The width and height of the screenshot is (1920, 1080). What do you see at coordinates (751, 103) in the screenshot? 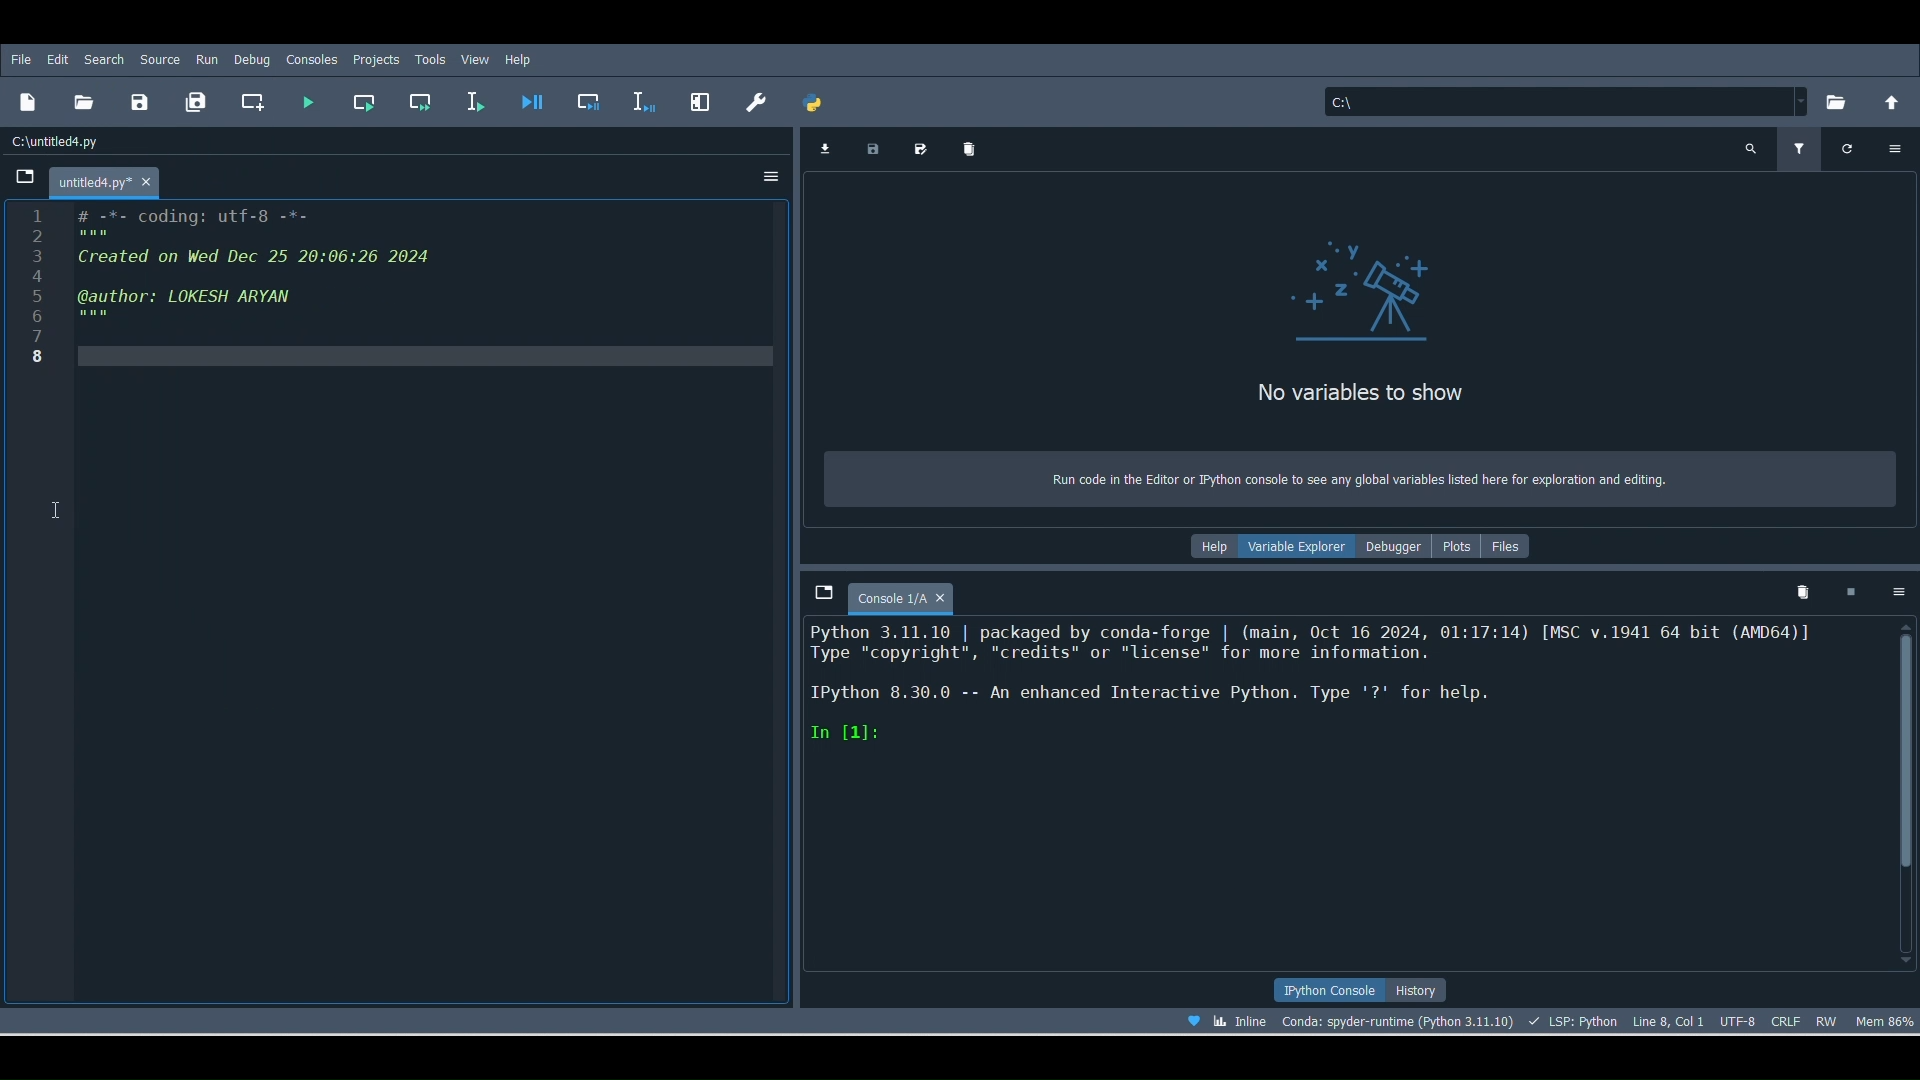
I see `Maximize current pane (Ctrl + Alt + Shift + M)` at bounding box center [751, 103].